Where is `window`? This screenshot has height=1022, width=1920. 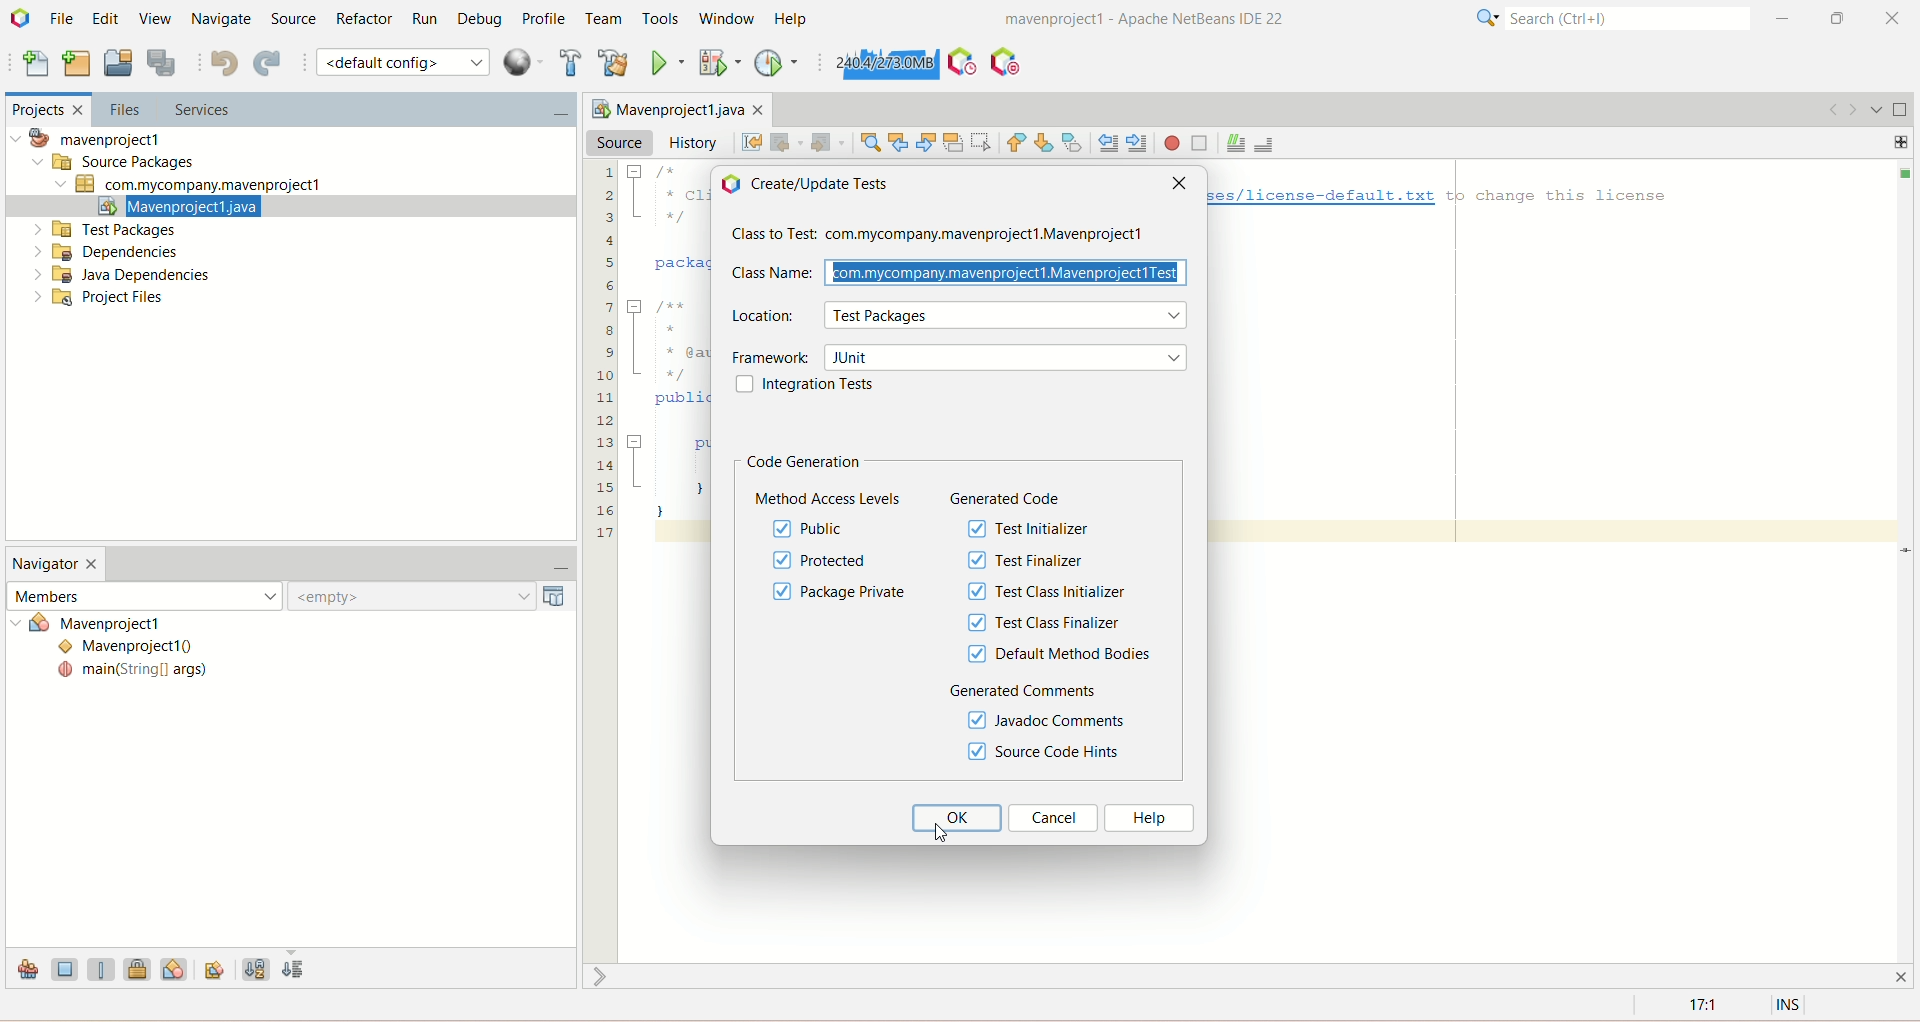
window is located at coordinates (733, 19).